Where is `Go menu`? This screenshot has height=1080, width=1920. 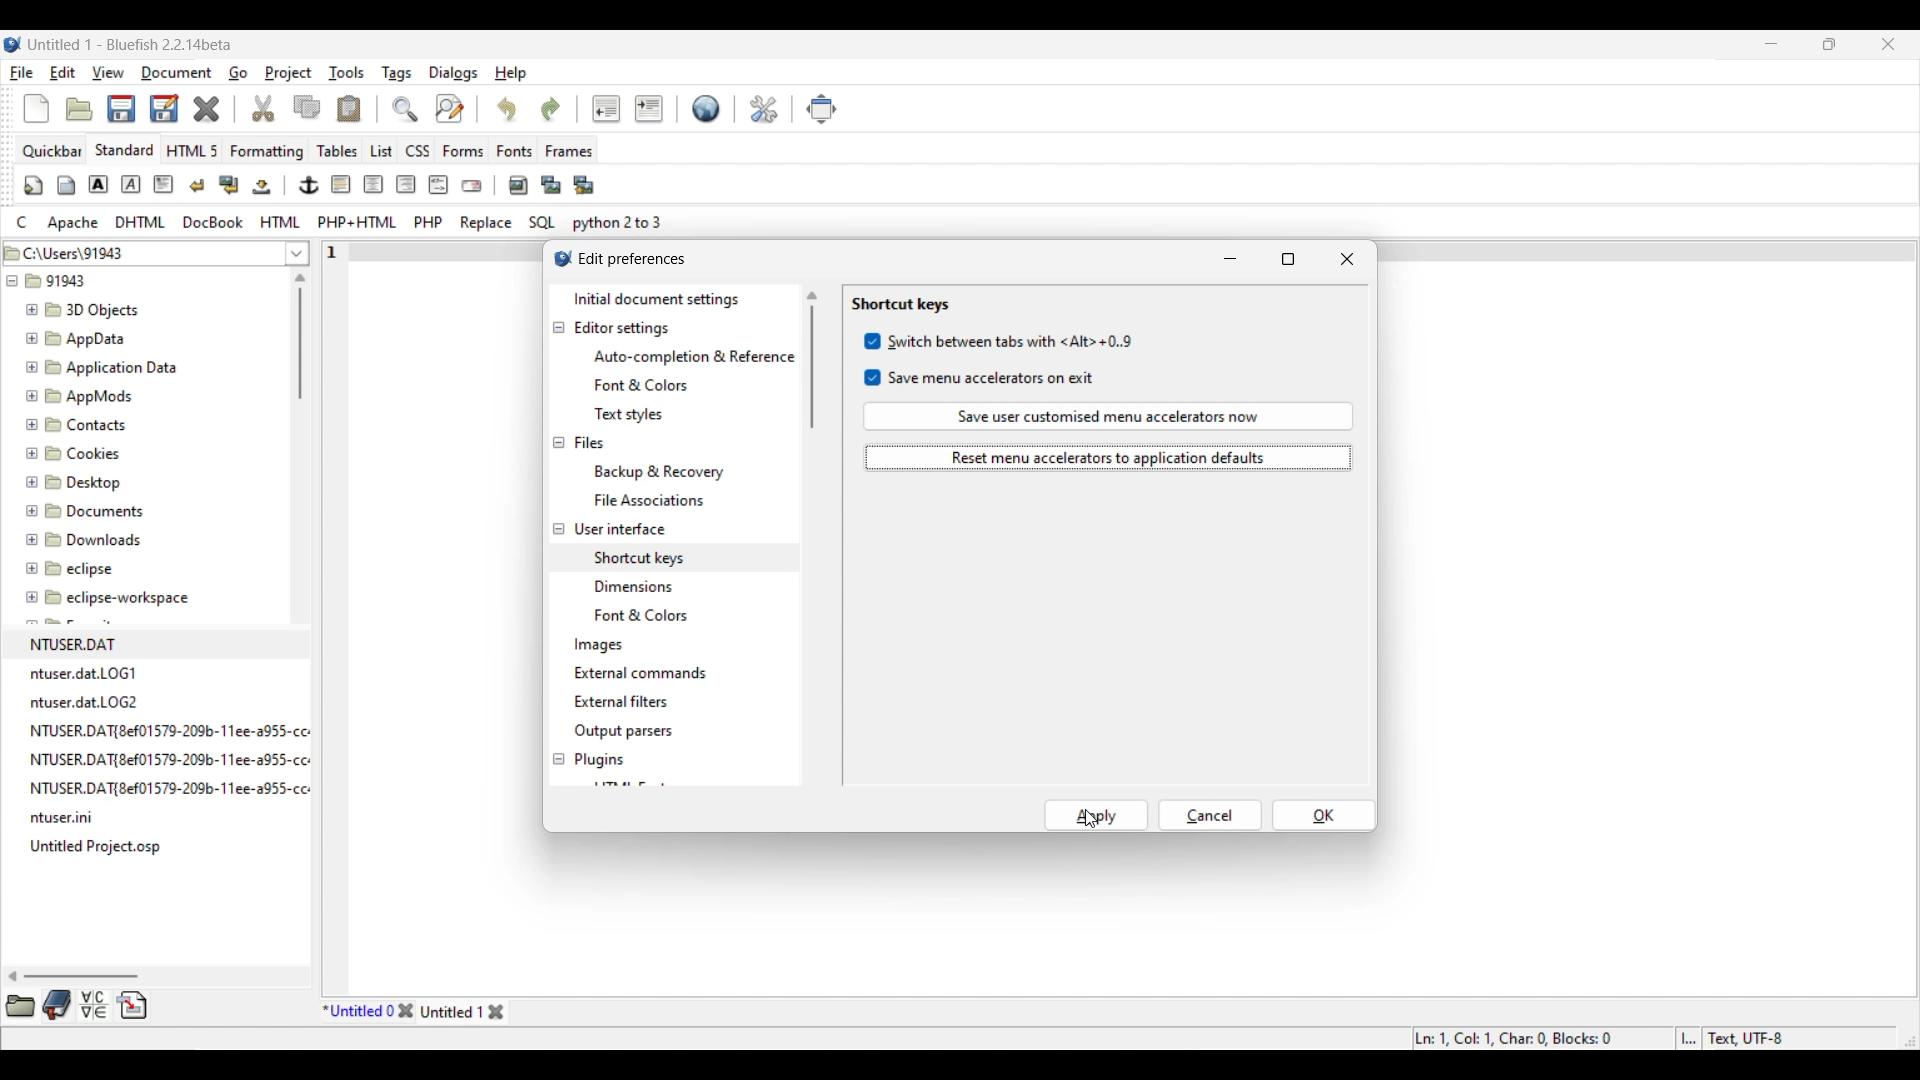 Go menu is located at coordinates (237, 73).